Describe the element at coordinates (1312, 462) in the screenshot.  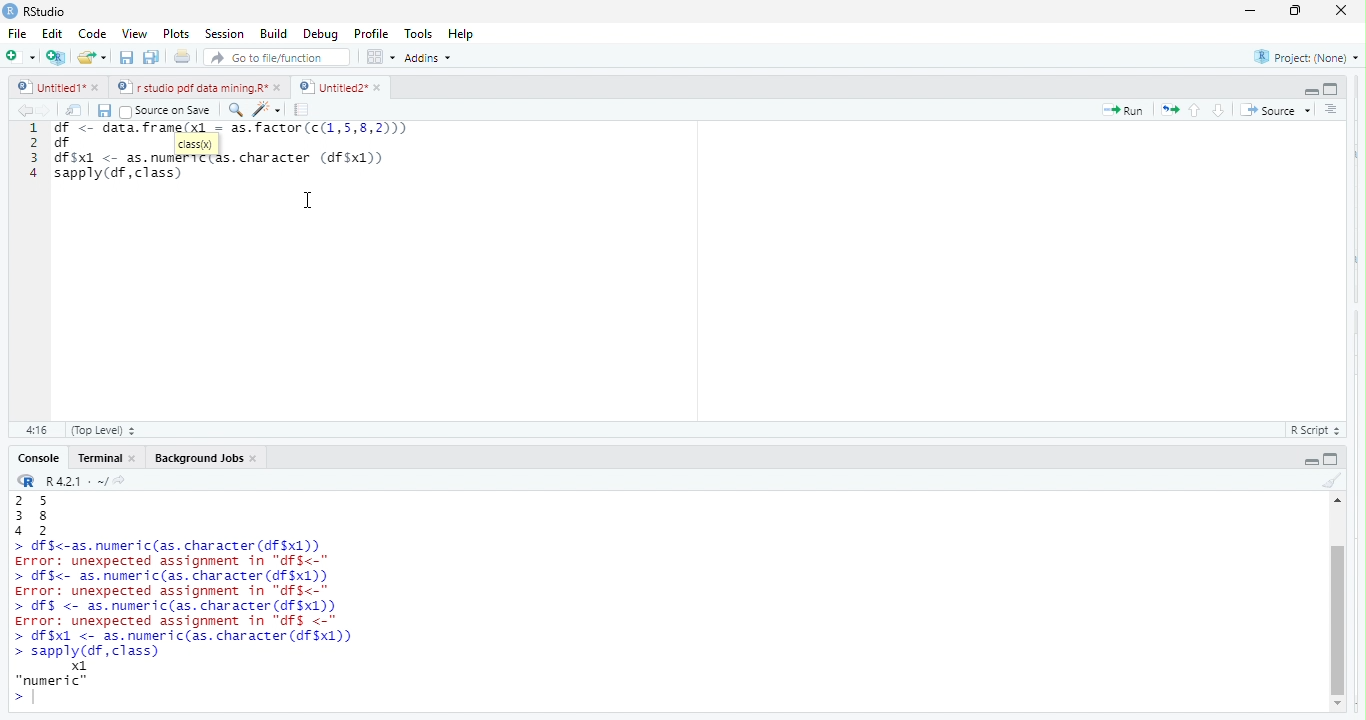
I see `hide r script` at that location.